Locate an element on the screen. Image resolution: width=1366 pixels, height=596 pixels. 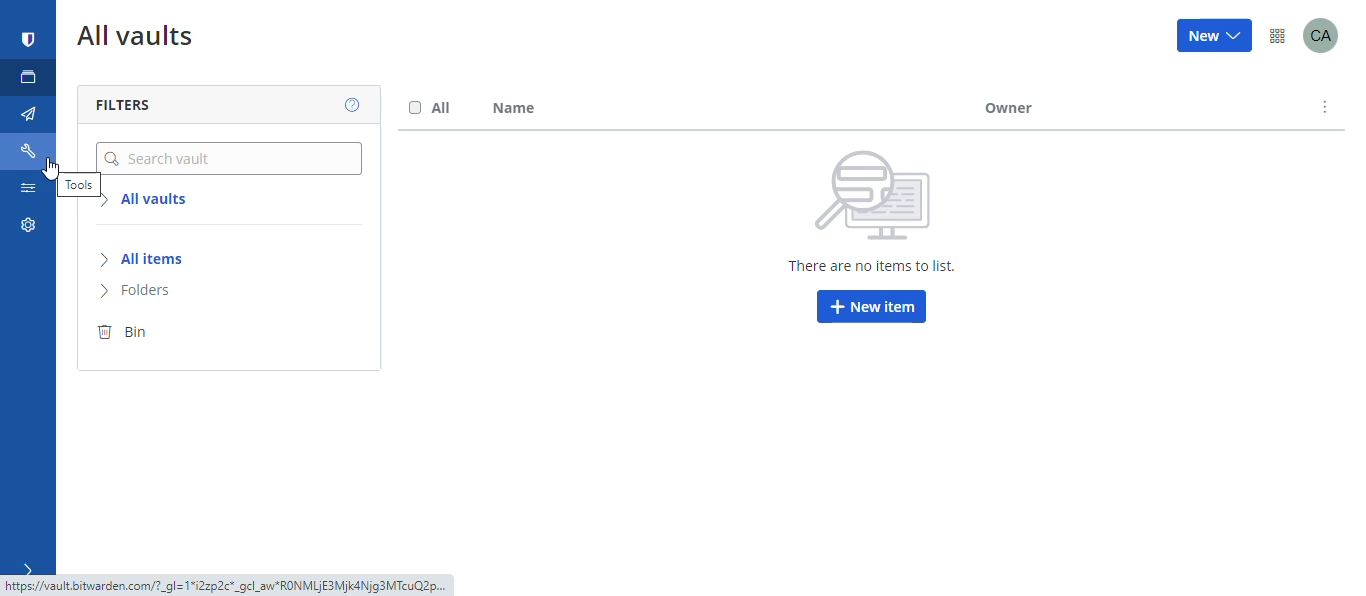
cursor is located at coordinates (53, 169).